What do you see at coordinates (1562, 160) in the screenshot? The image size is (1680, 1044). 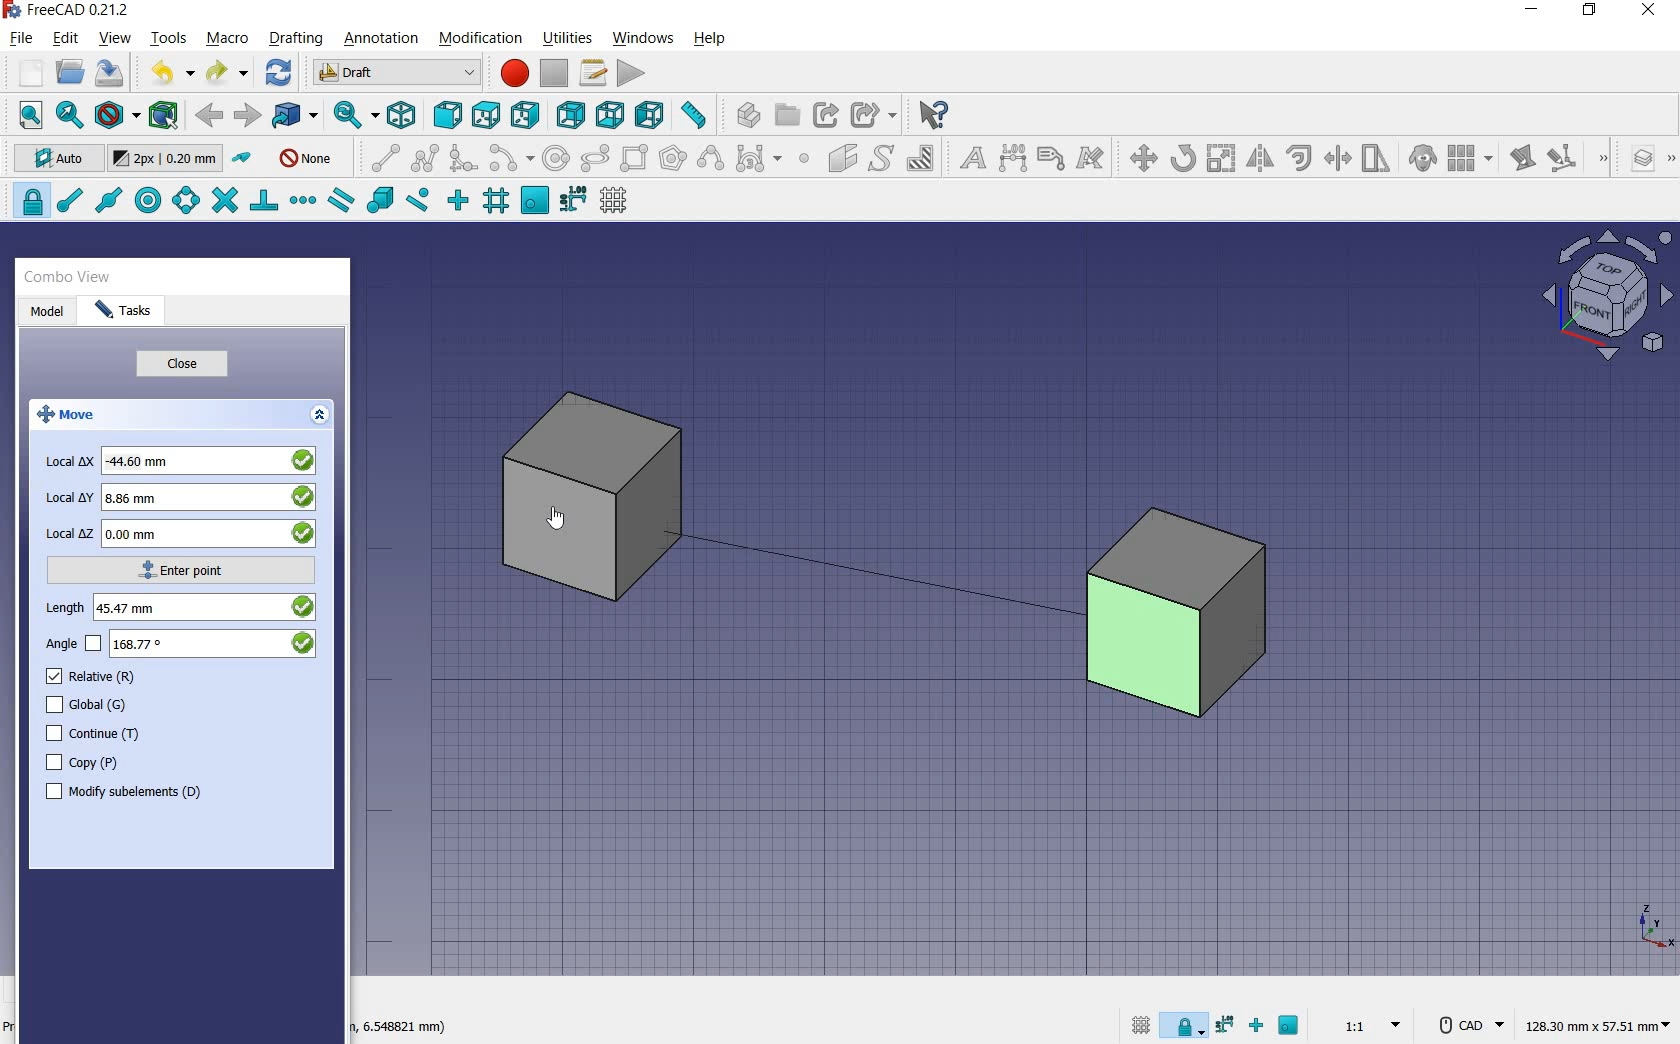 I see `subelement highlight` at bounding box center [1562, 160].